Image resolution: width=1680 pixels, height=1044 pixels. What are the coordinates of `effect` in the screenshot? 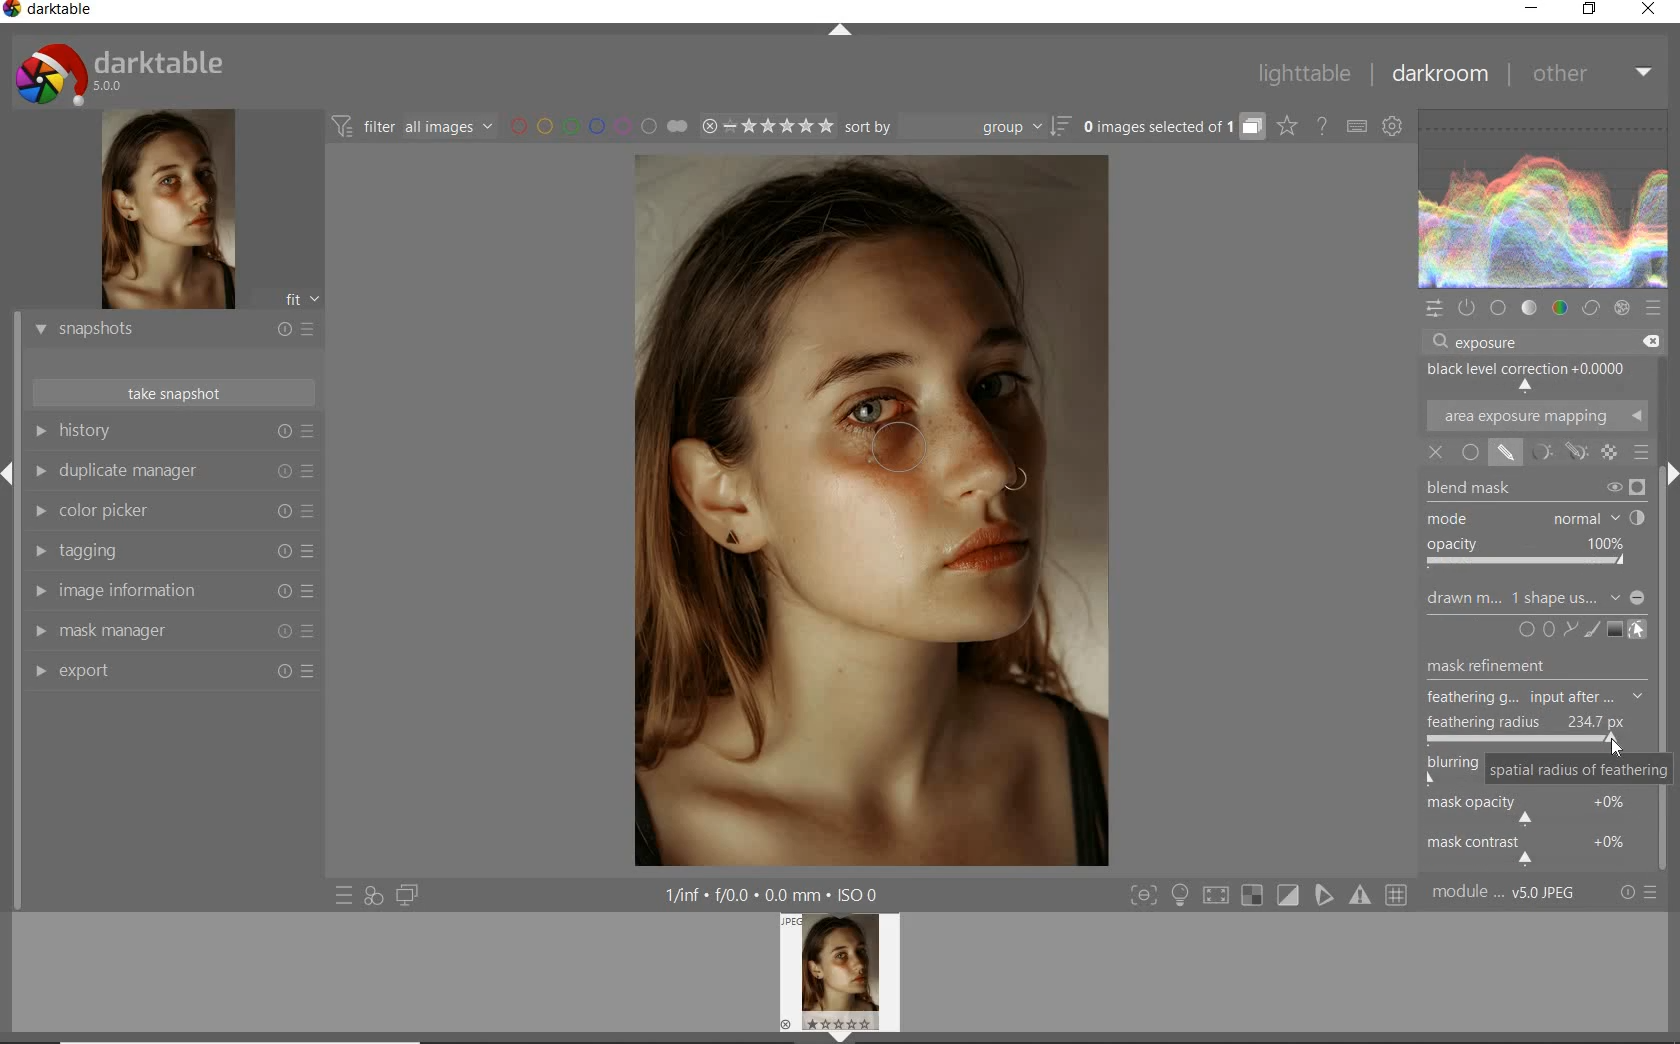 It's located at (1621, 308).